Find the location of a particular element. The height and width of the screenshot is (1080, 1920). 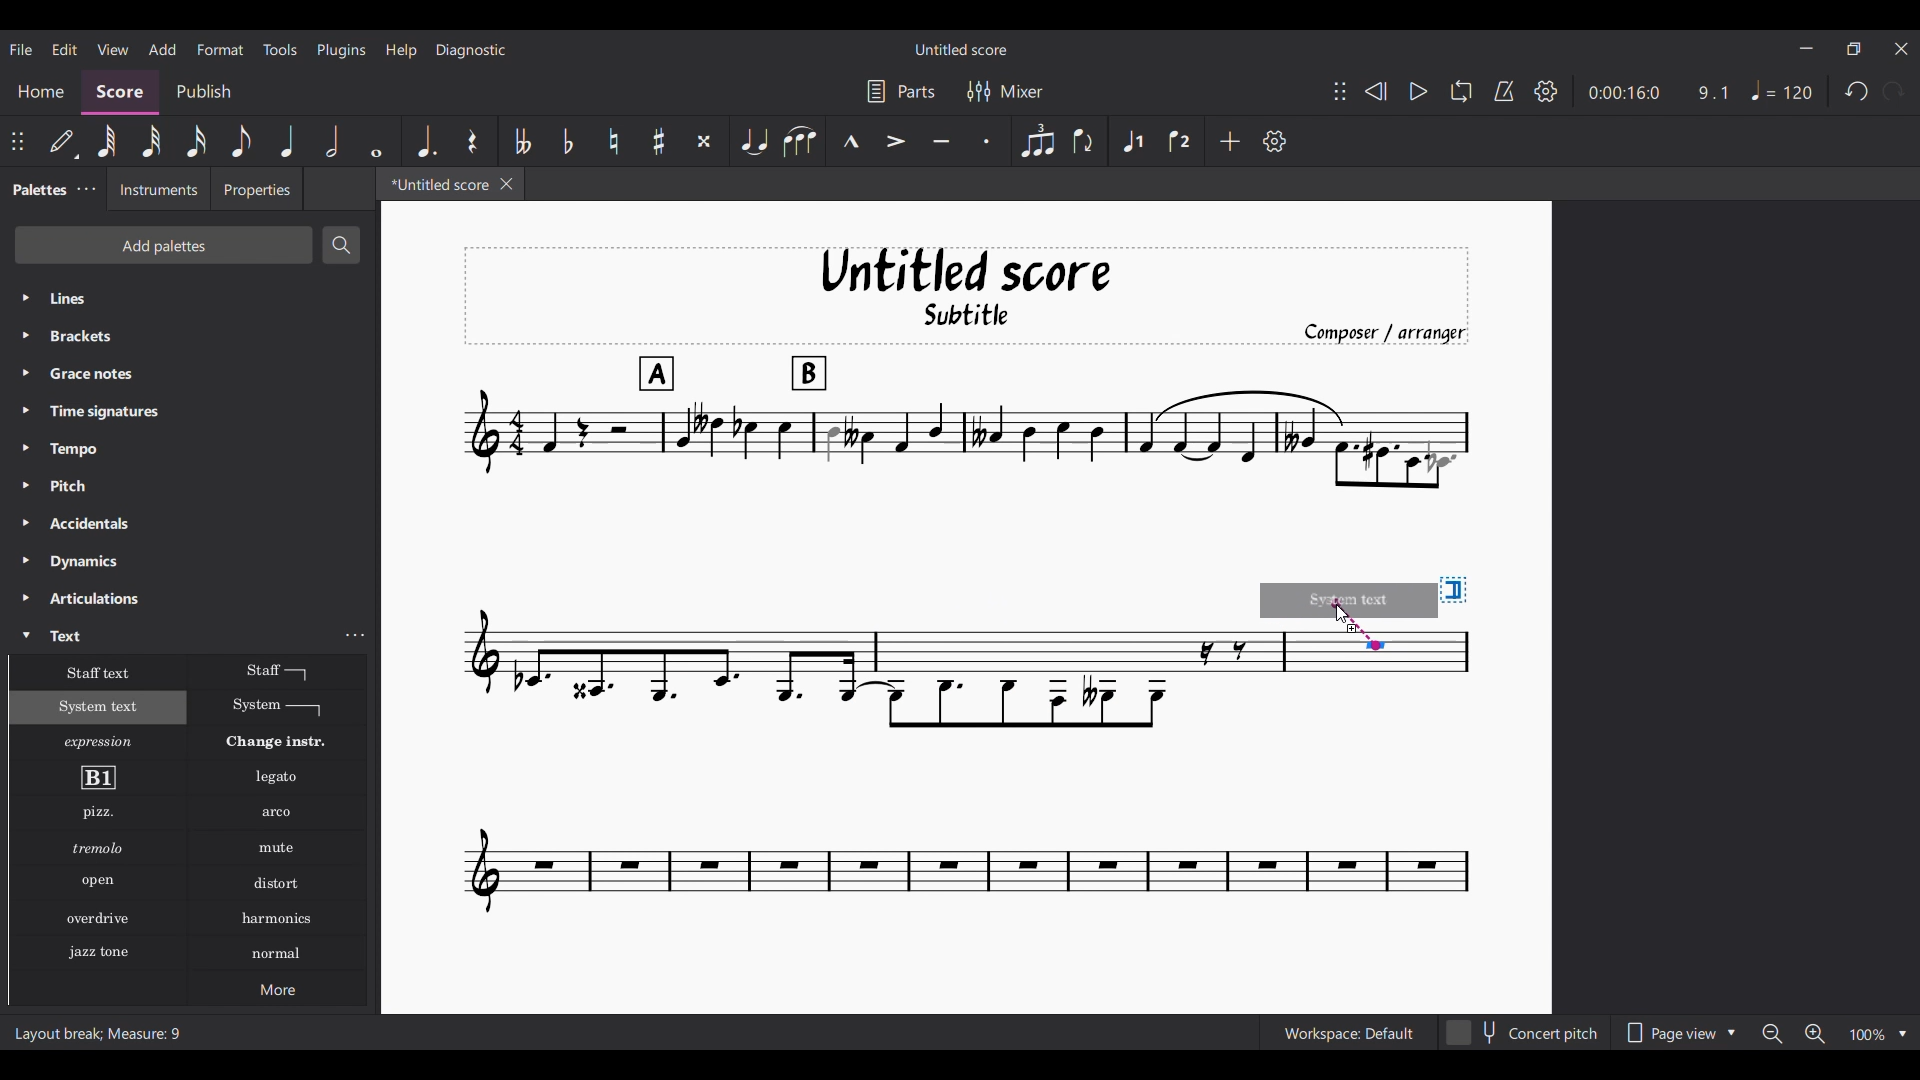

Half note is located at coordinates (332, 140).